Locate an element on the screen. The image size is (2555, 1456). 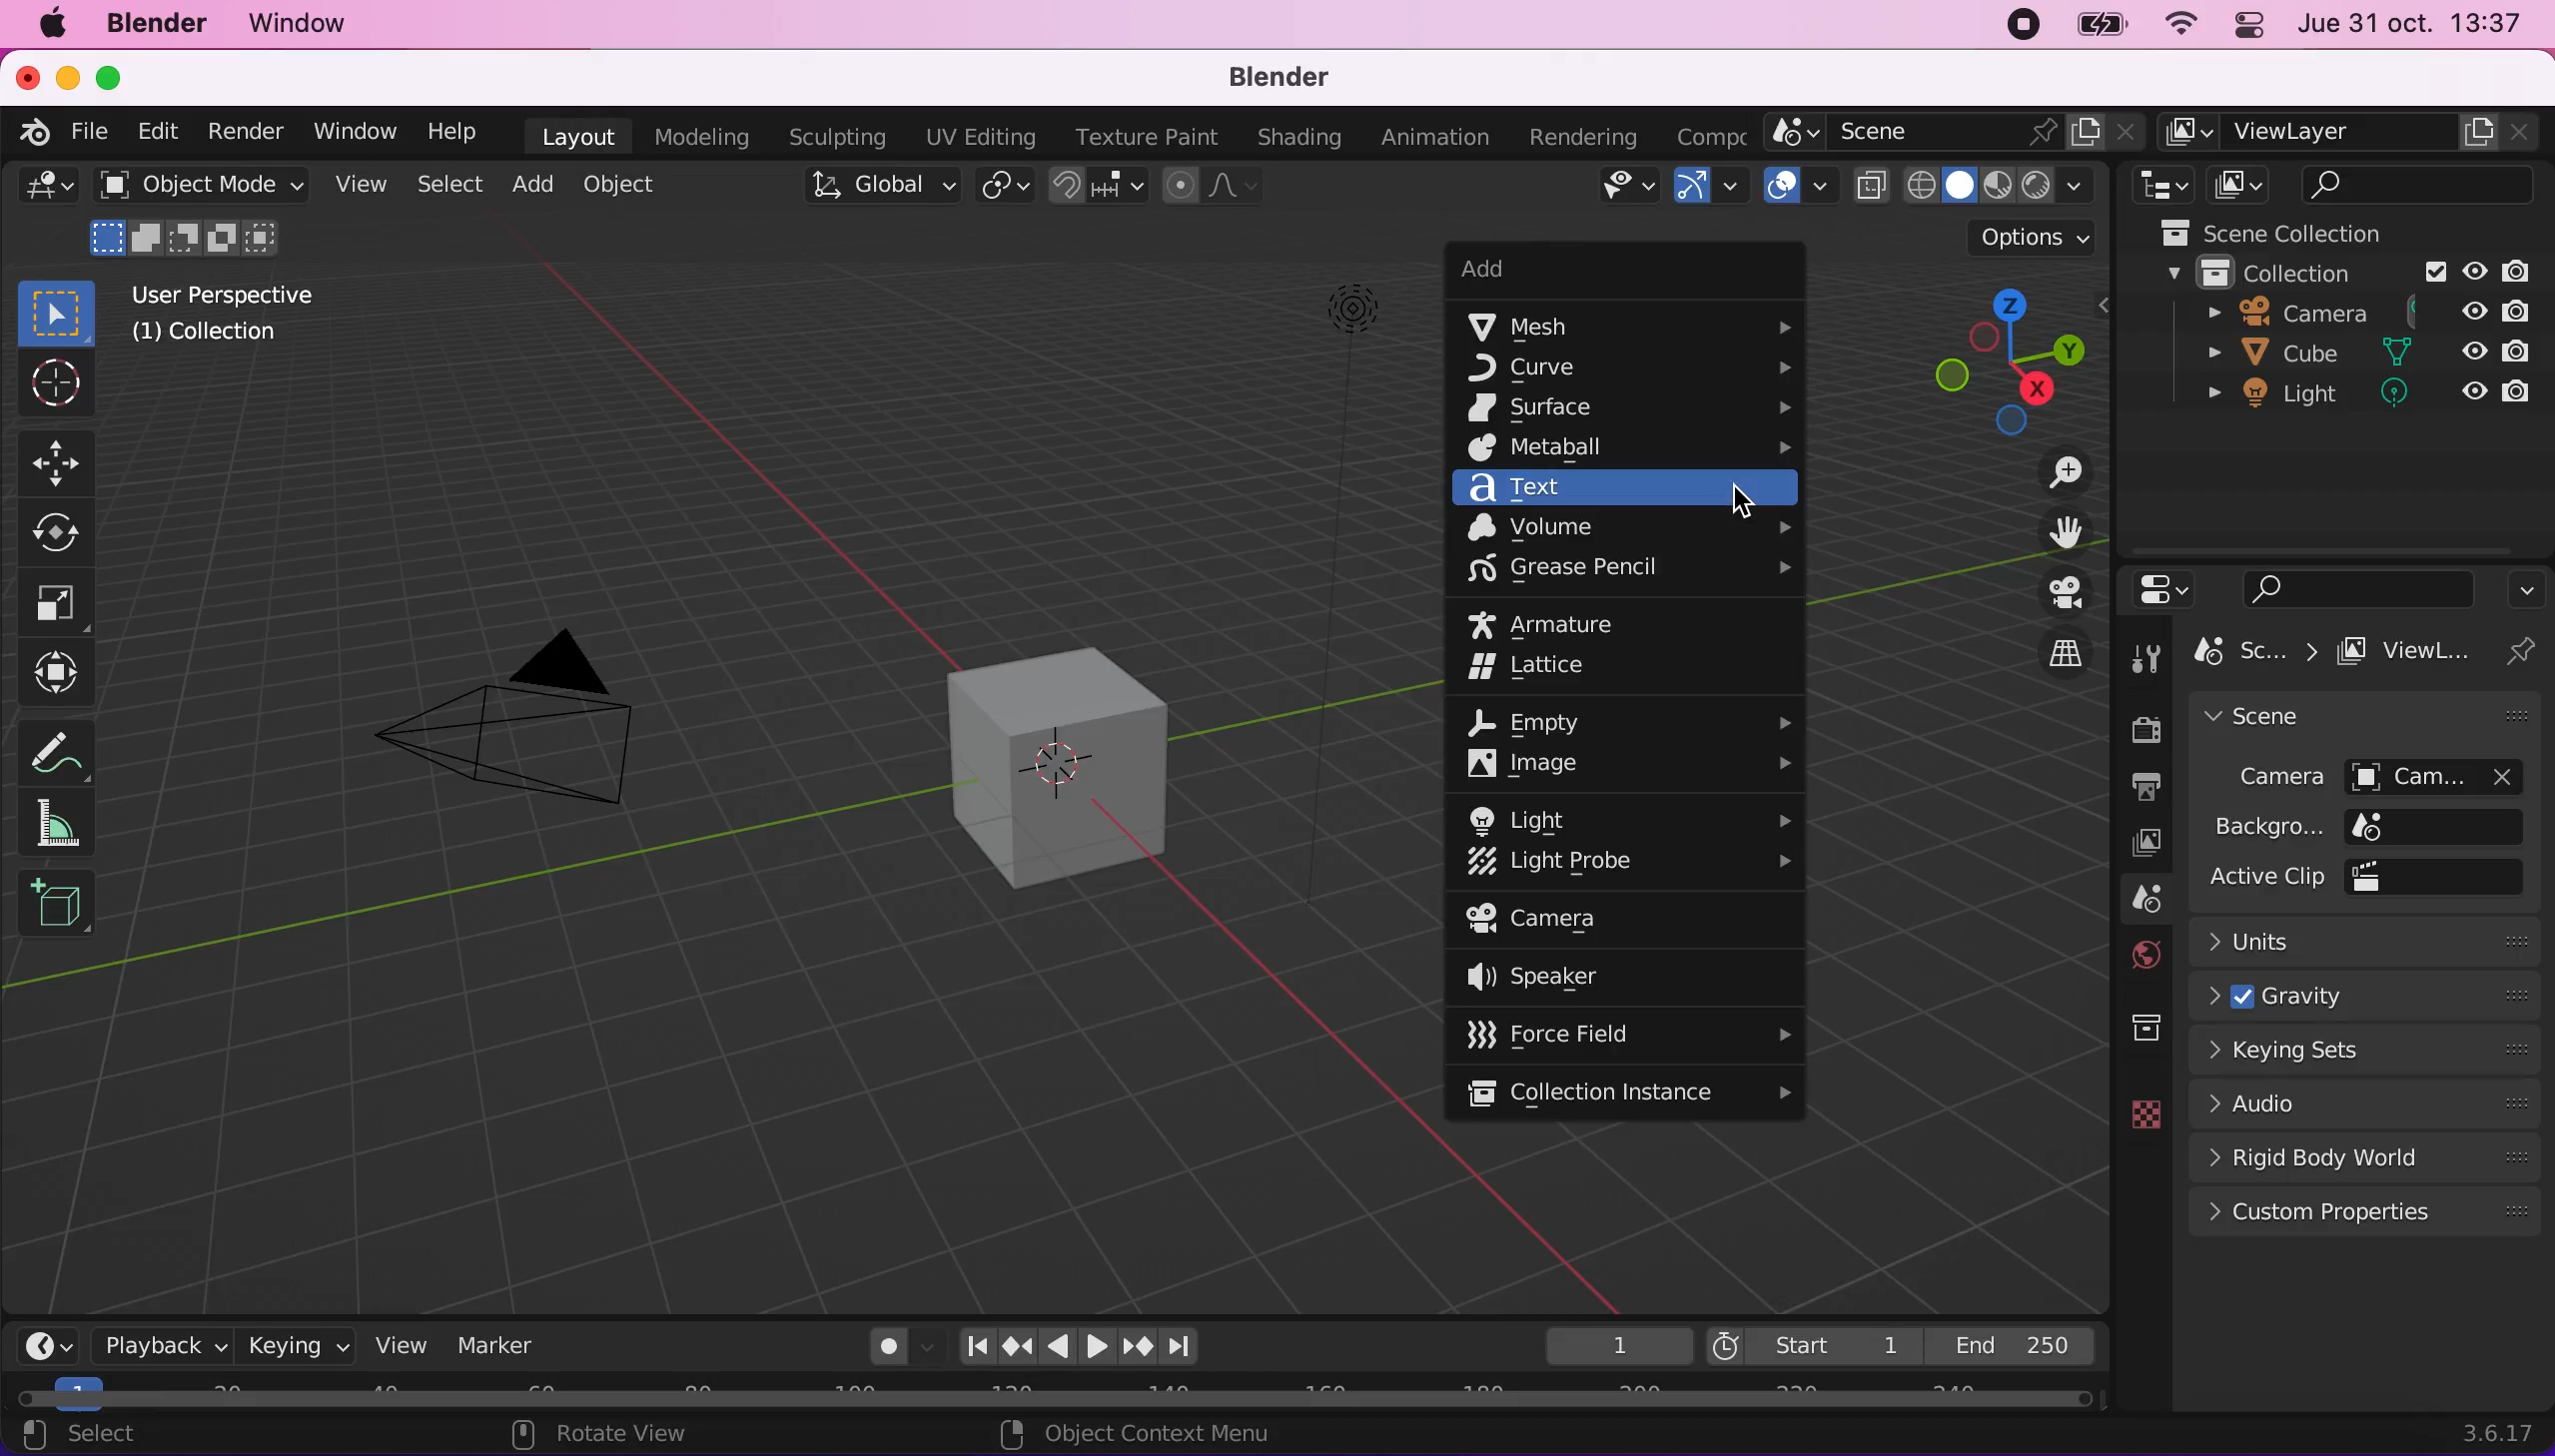
help is located at coordinates (457, 130).